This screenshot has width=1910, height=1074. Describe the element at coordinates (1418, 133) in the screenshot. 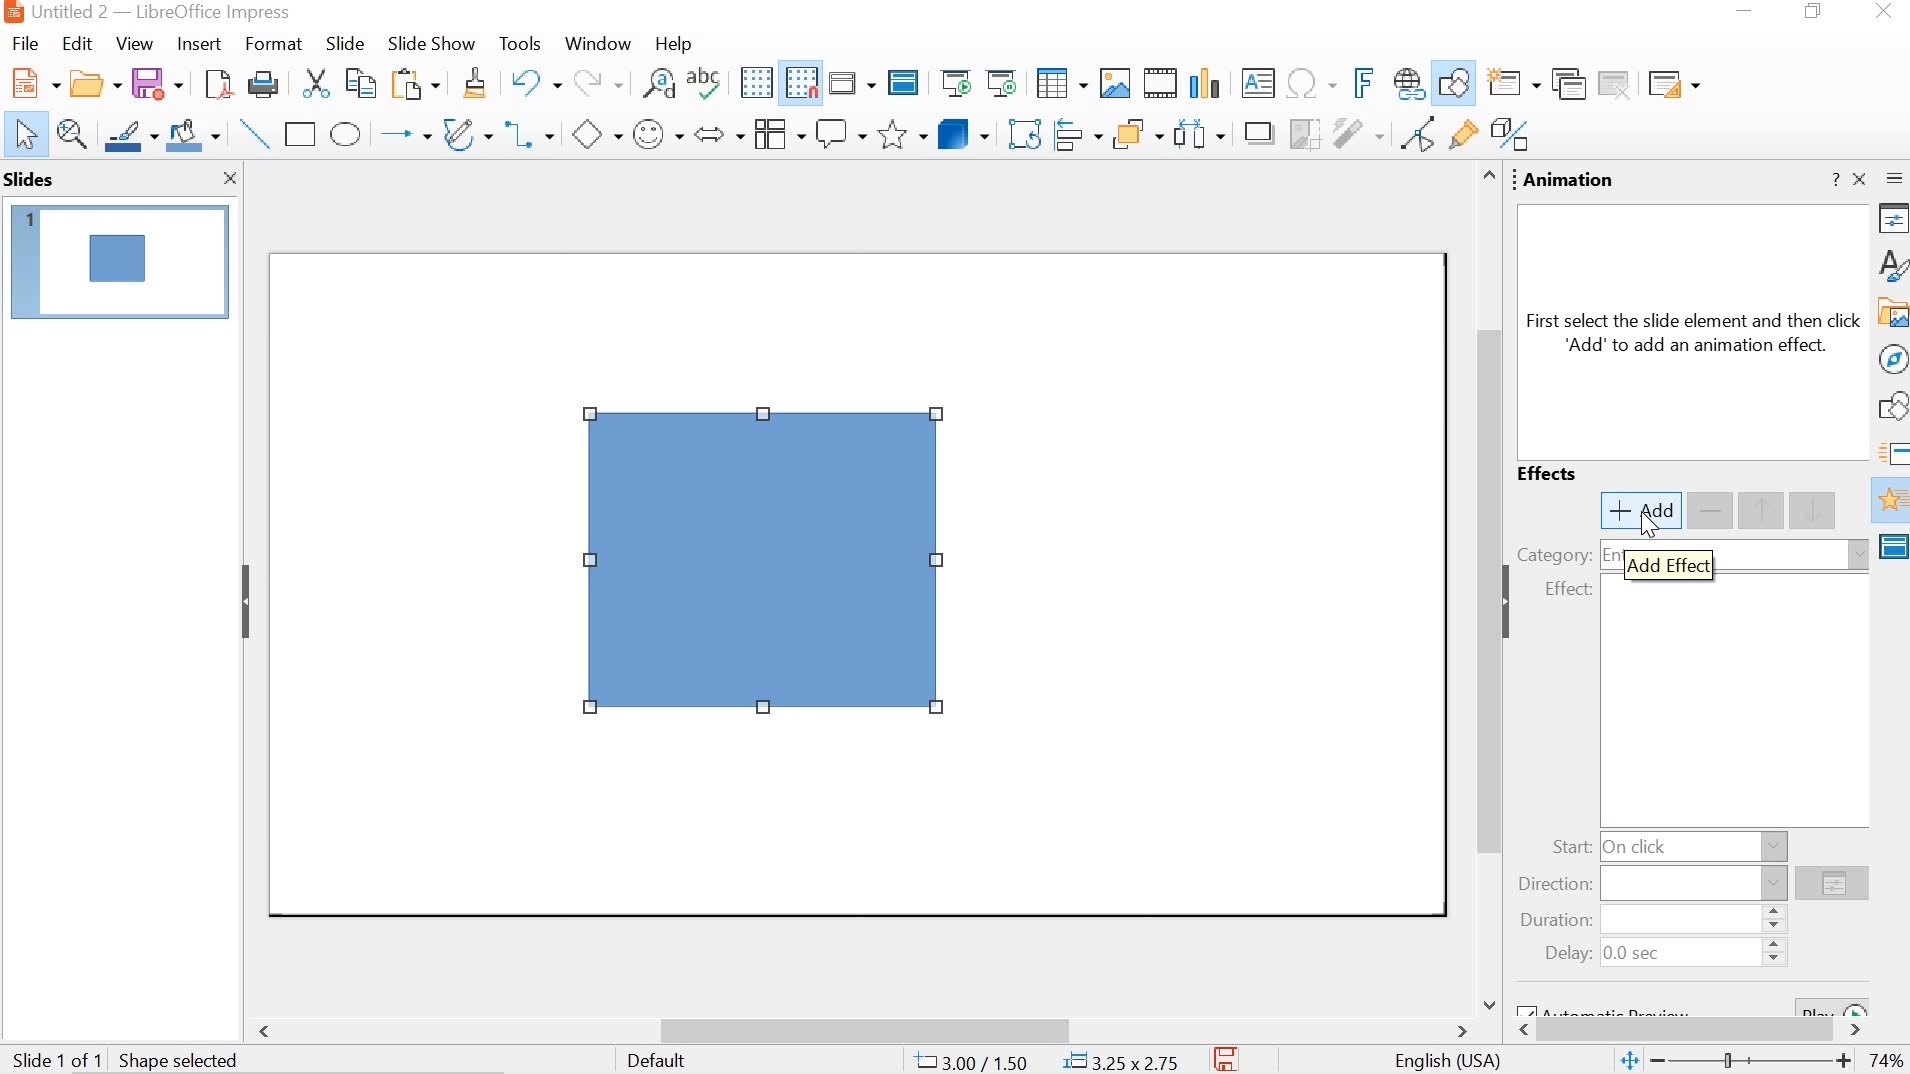

I see `toggle point edit mode` at that location.